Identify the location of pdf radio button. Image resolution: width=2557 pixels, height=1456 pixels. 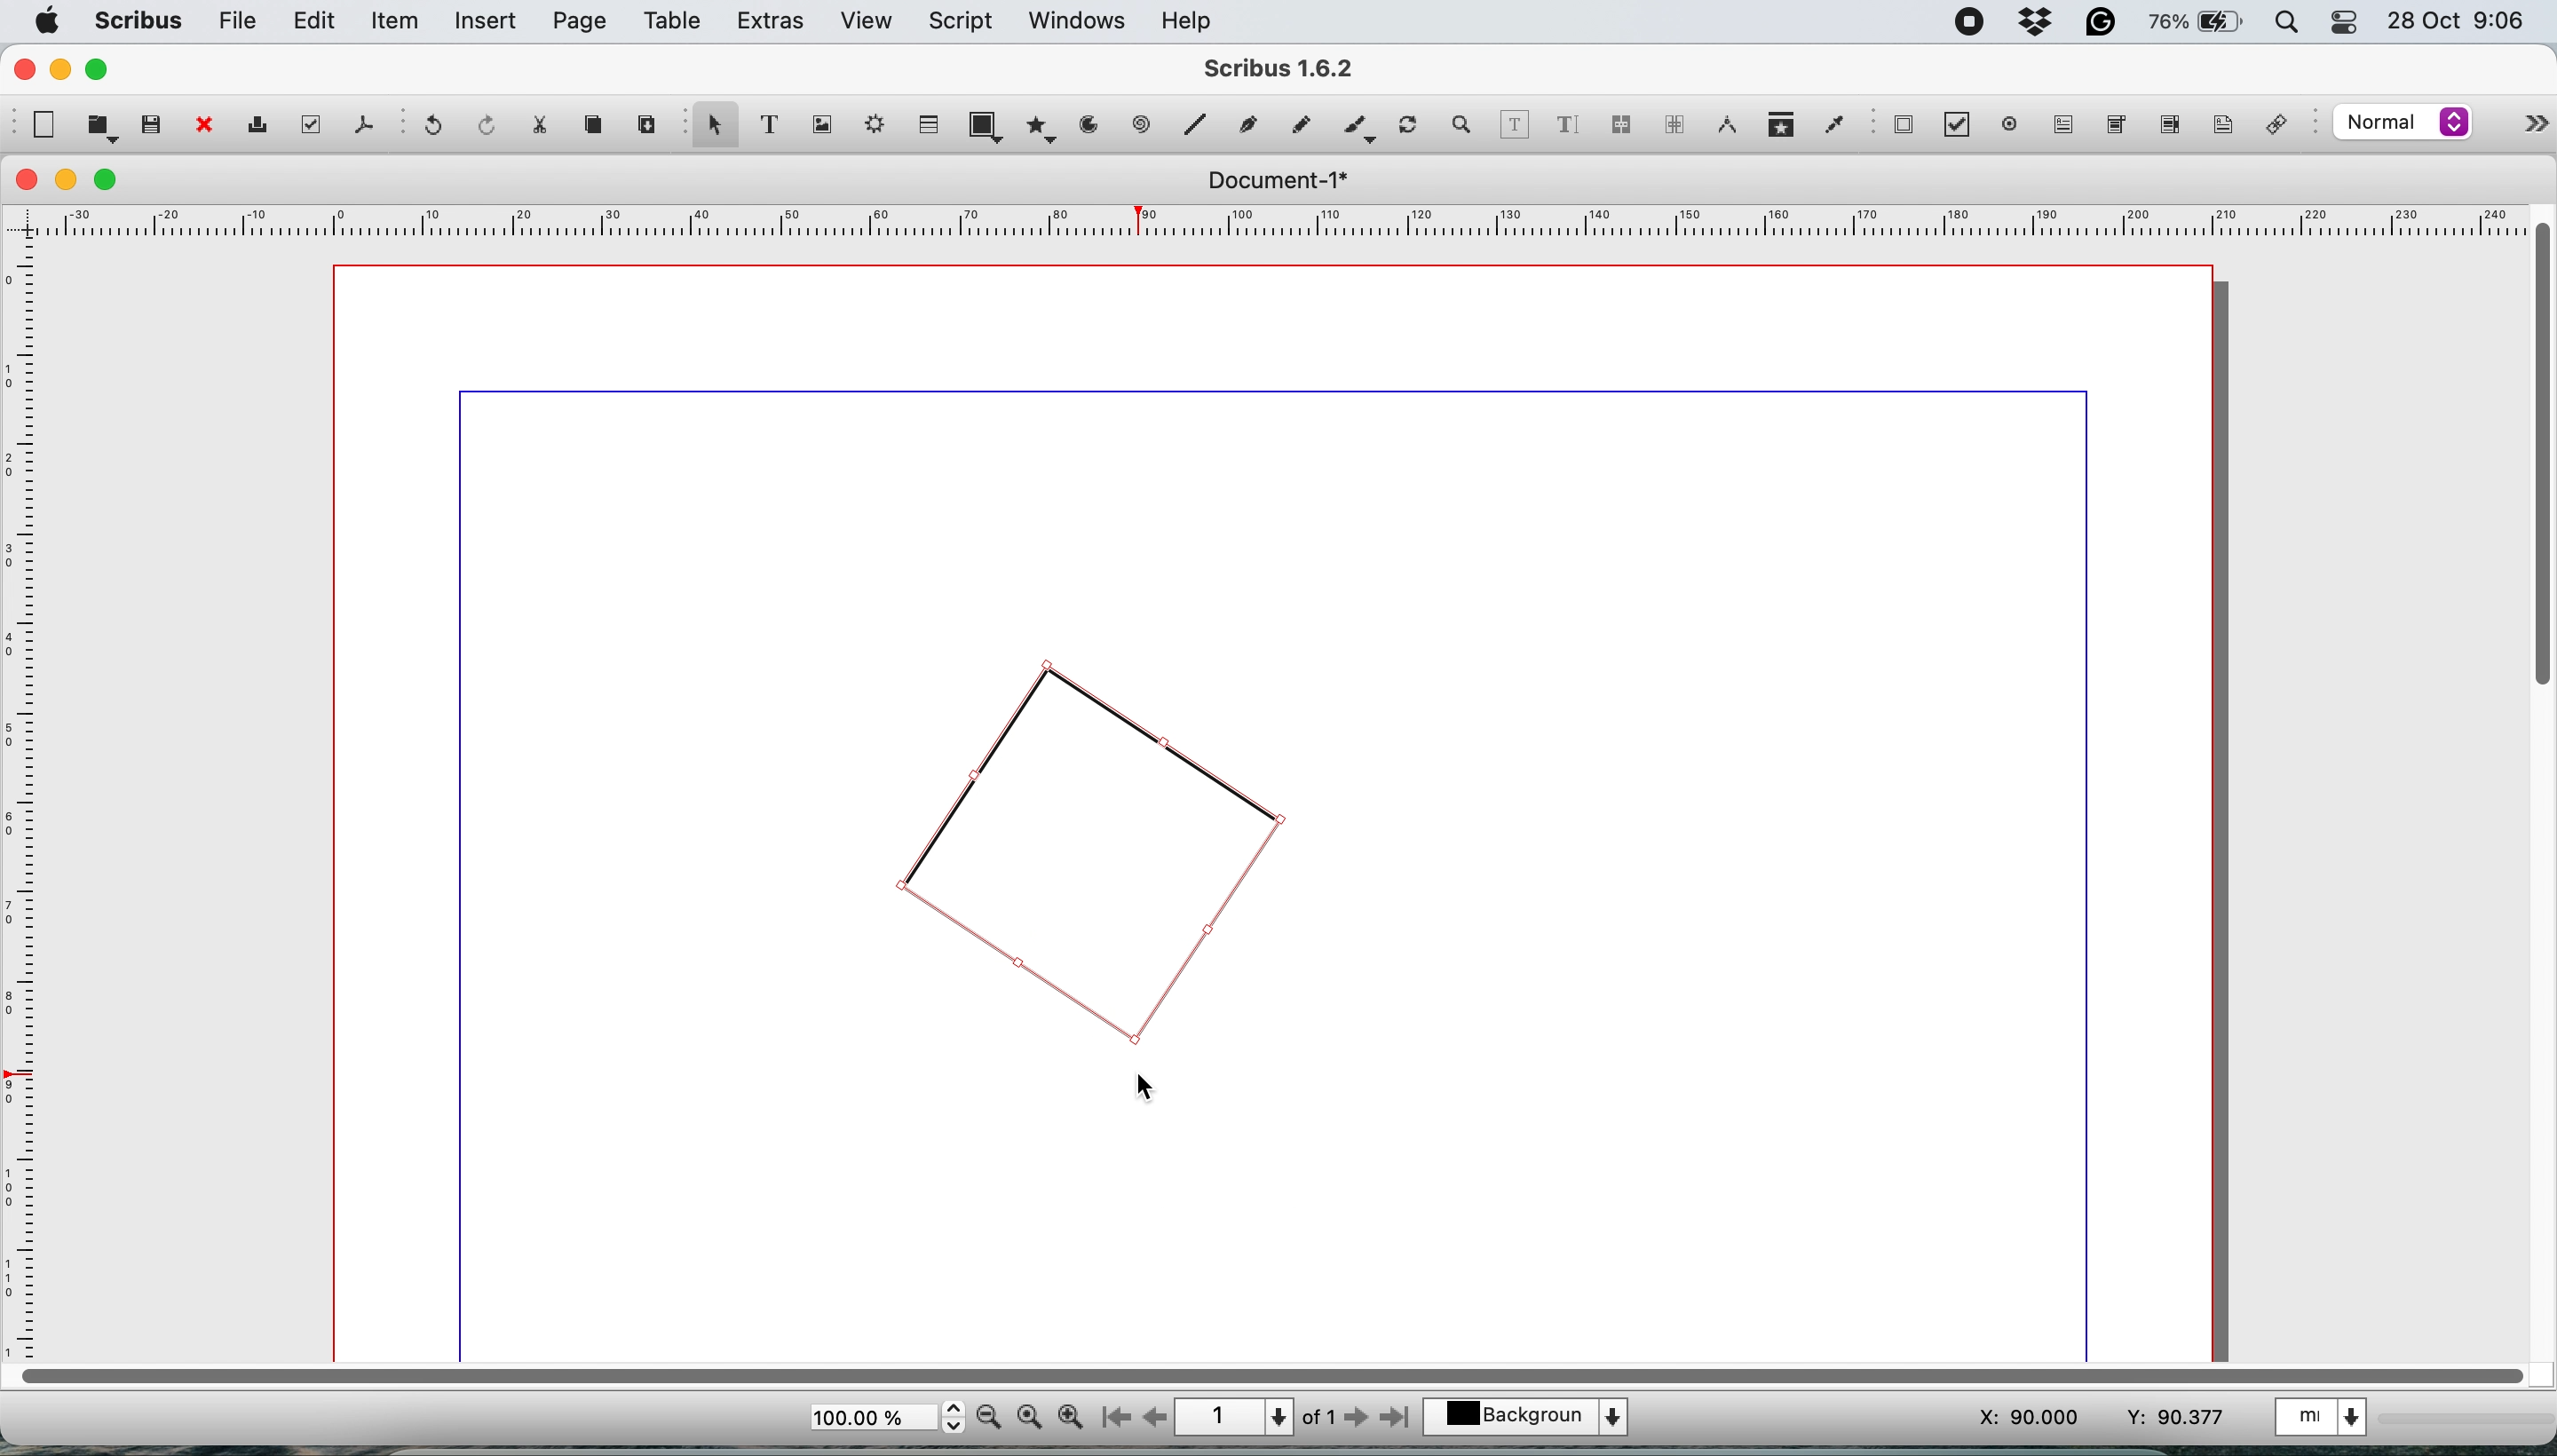
(2005, 124).